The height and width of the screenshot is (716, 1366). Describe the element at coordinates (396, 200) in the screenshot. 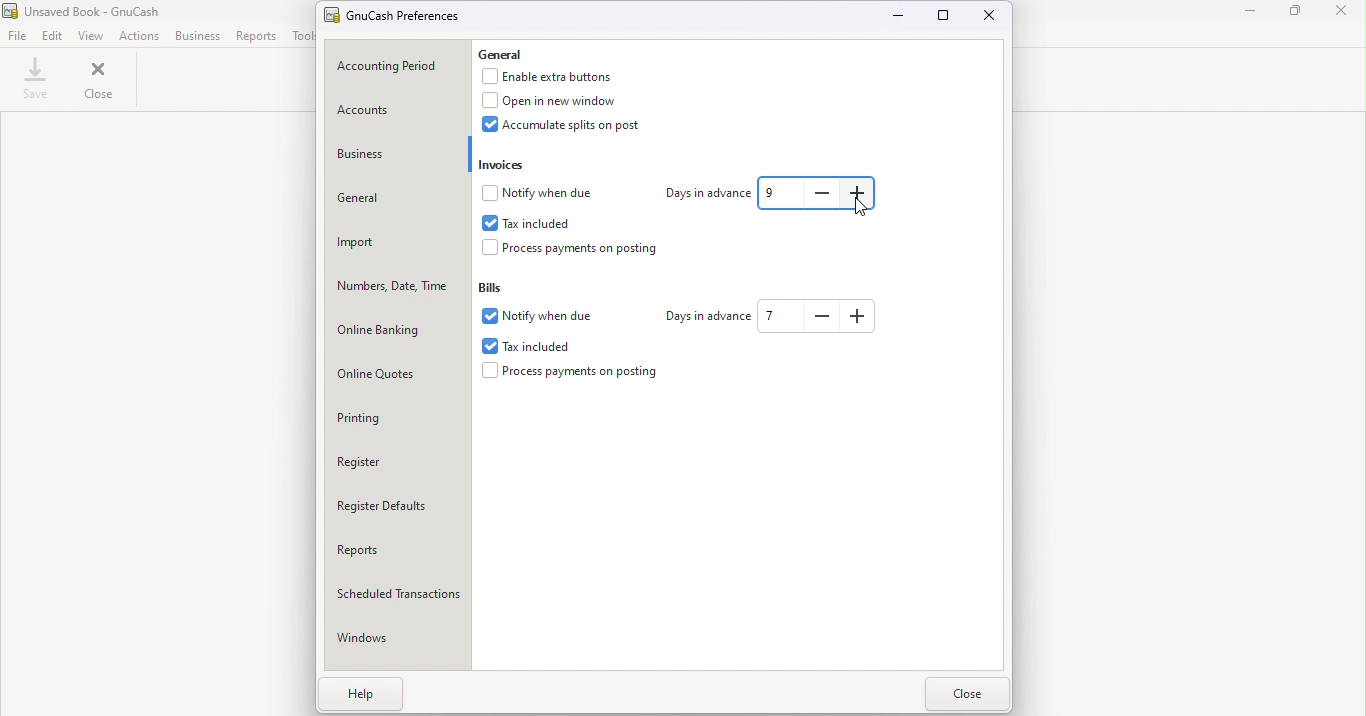

I see `General` at that location.